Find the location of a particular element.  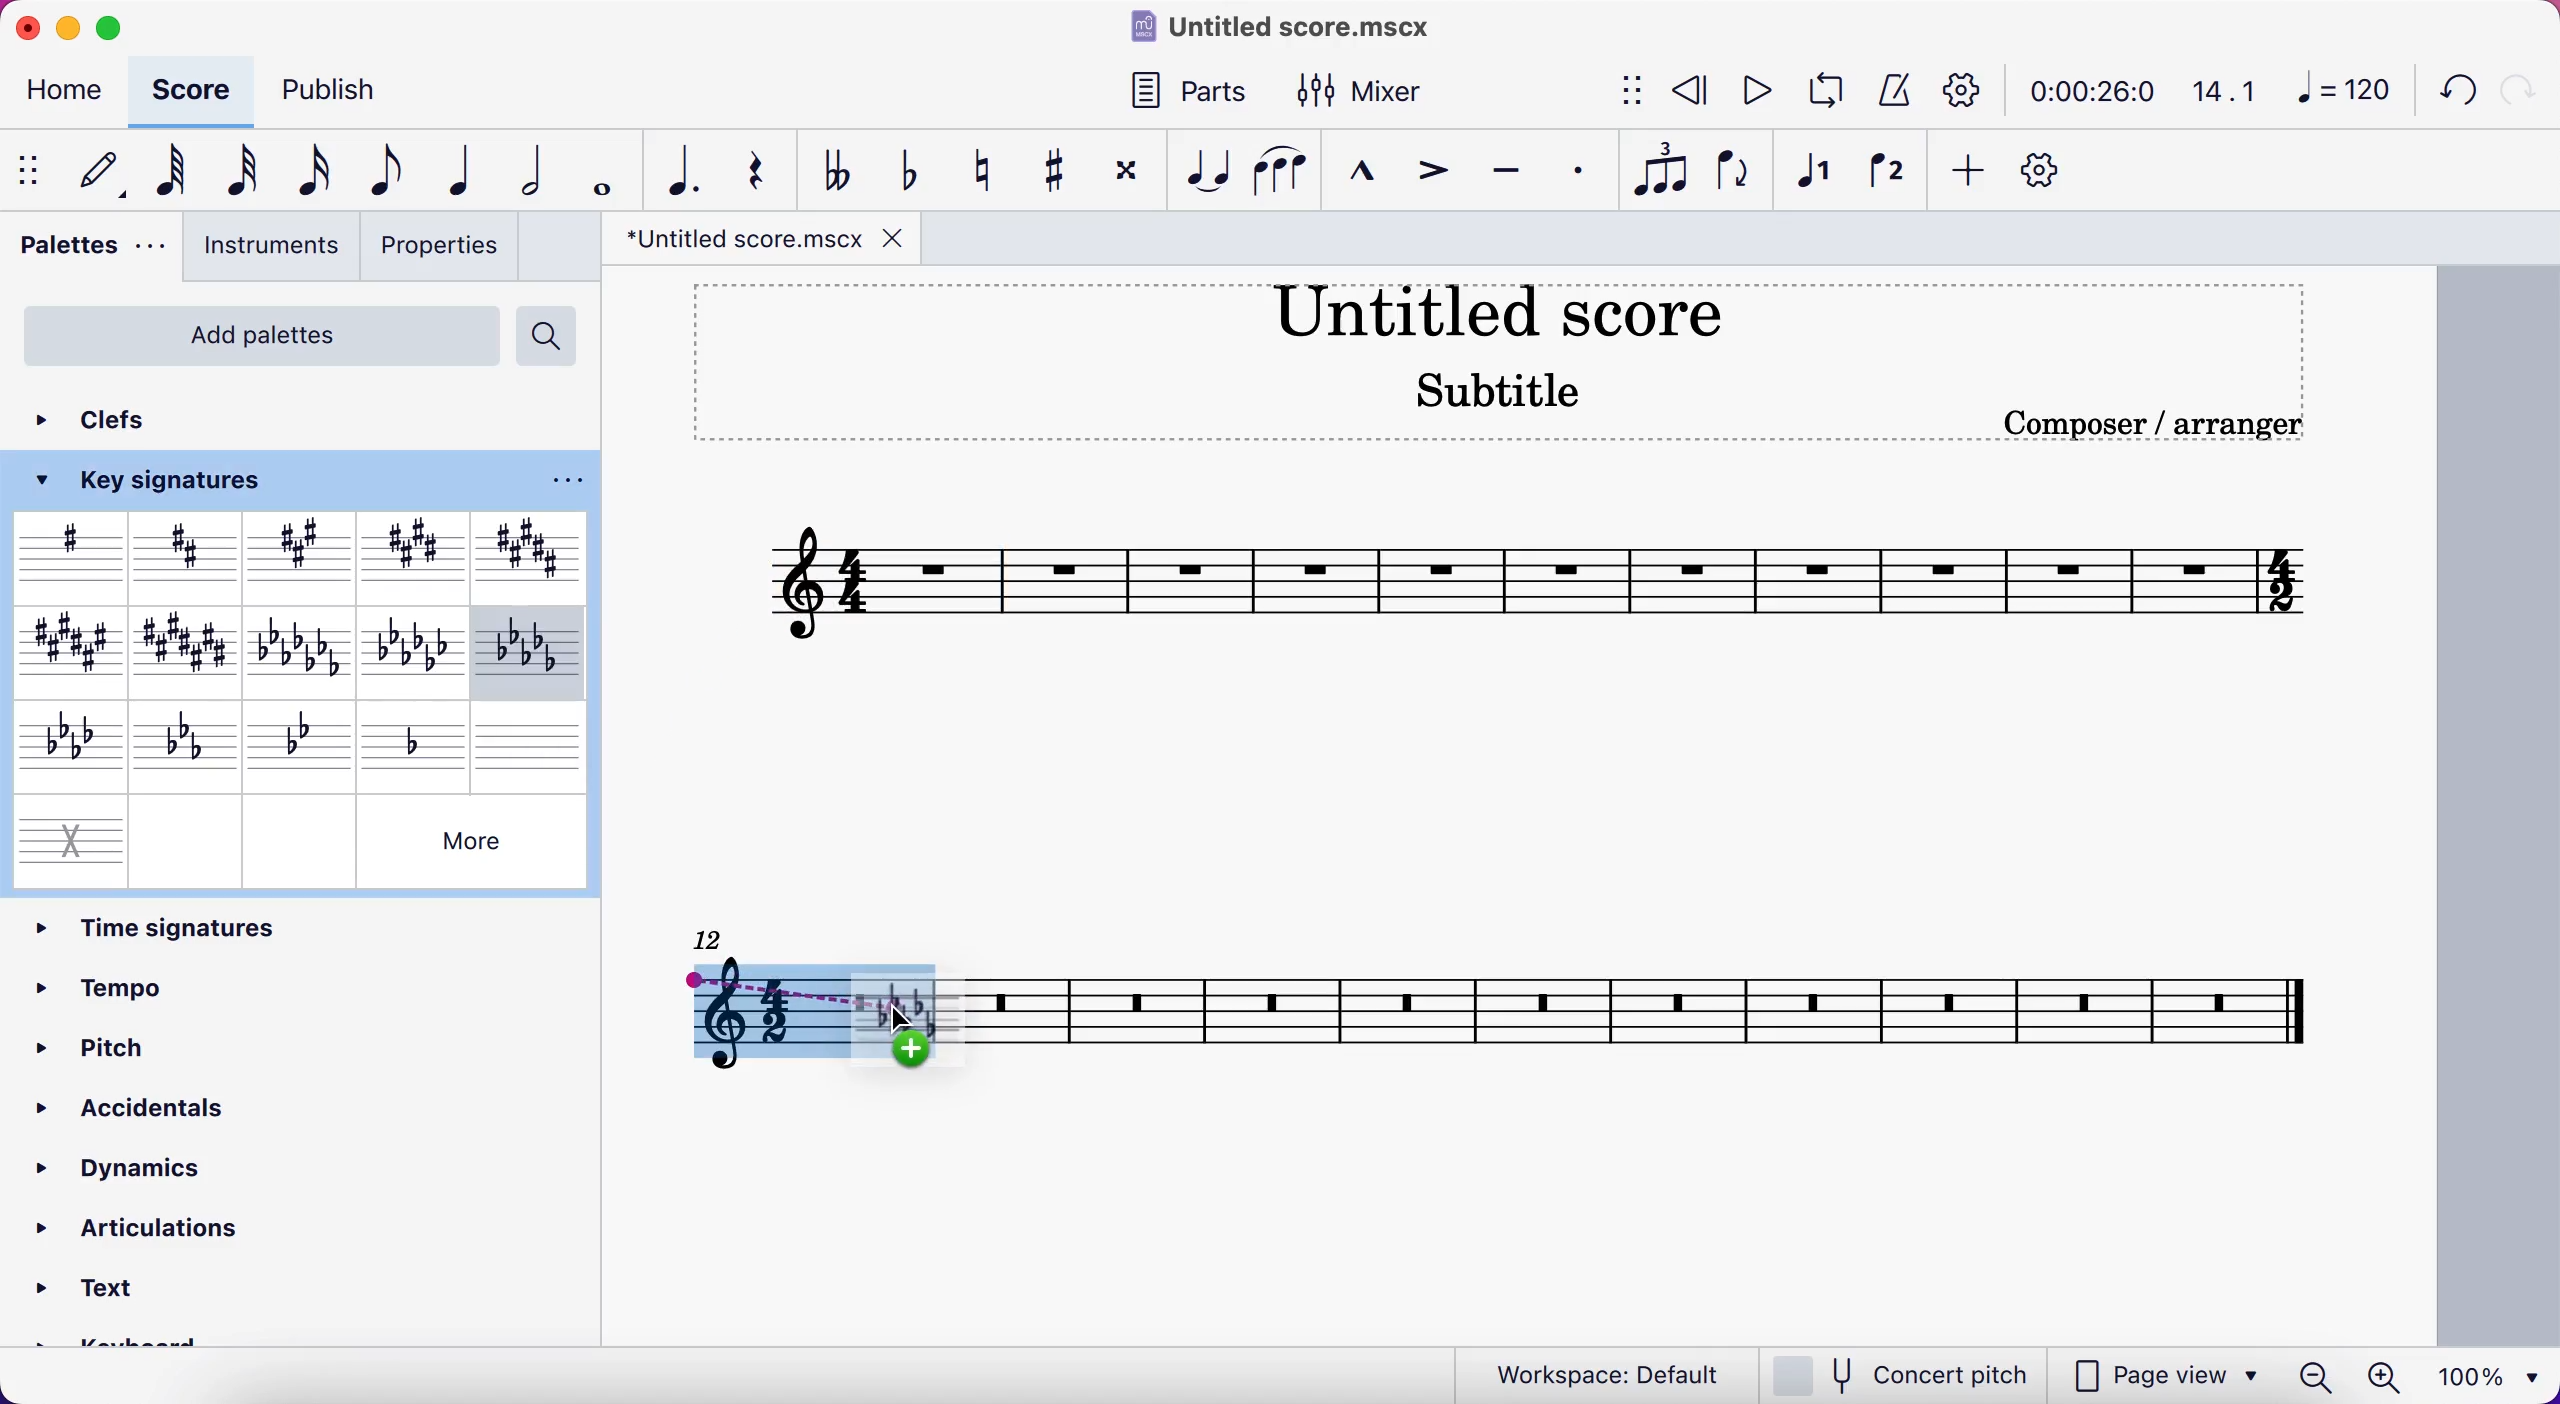

voice 2 is located at coordinates (1893, 177).